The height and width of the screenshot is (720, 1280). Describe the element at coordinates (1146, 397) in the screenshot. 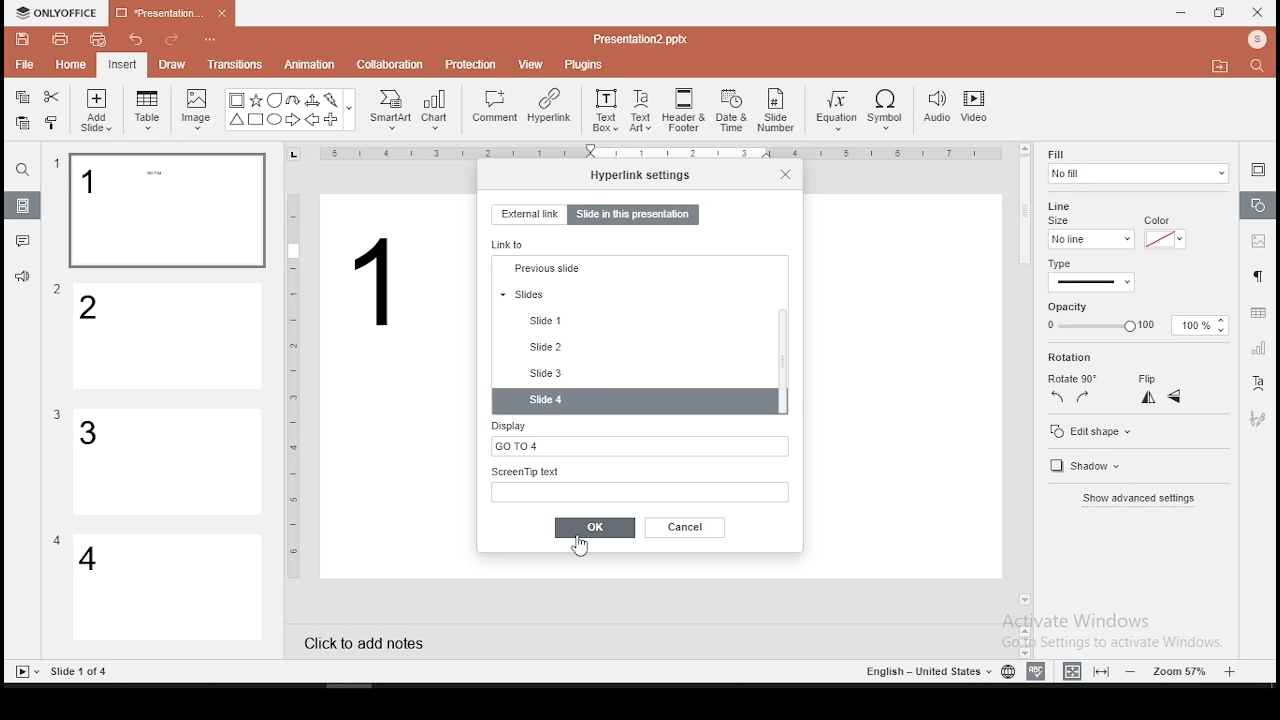

I see `flip horizontal` at that location.